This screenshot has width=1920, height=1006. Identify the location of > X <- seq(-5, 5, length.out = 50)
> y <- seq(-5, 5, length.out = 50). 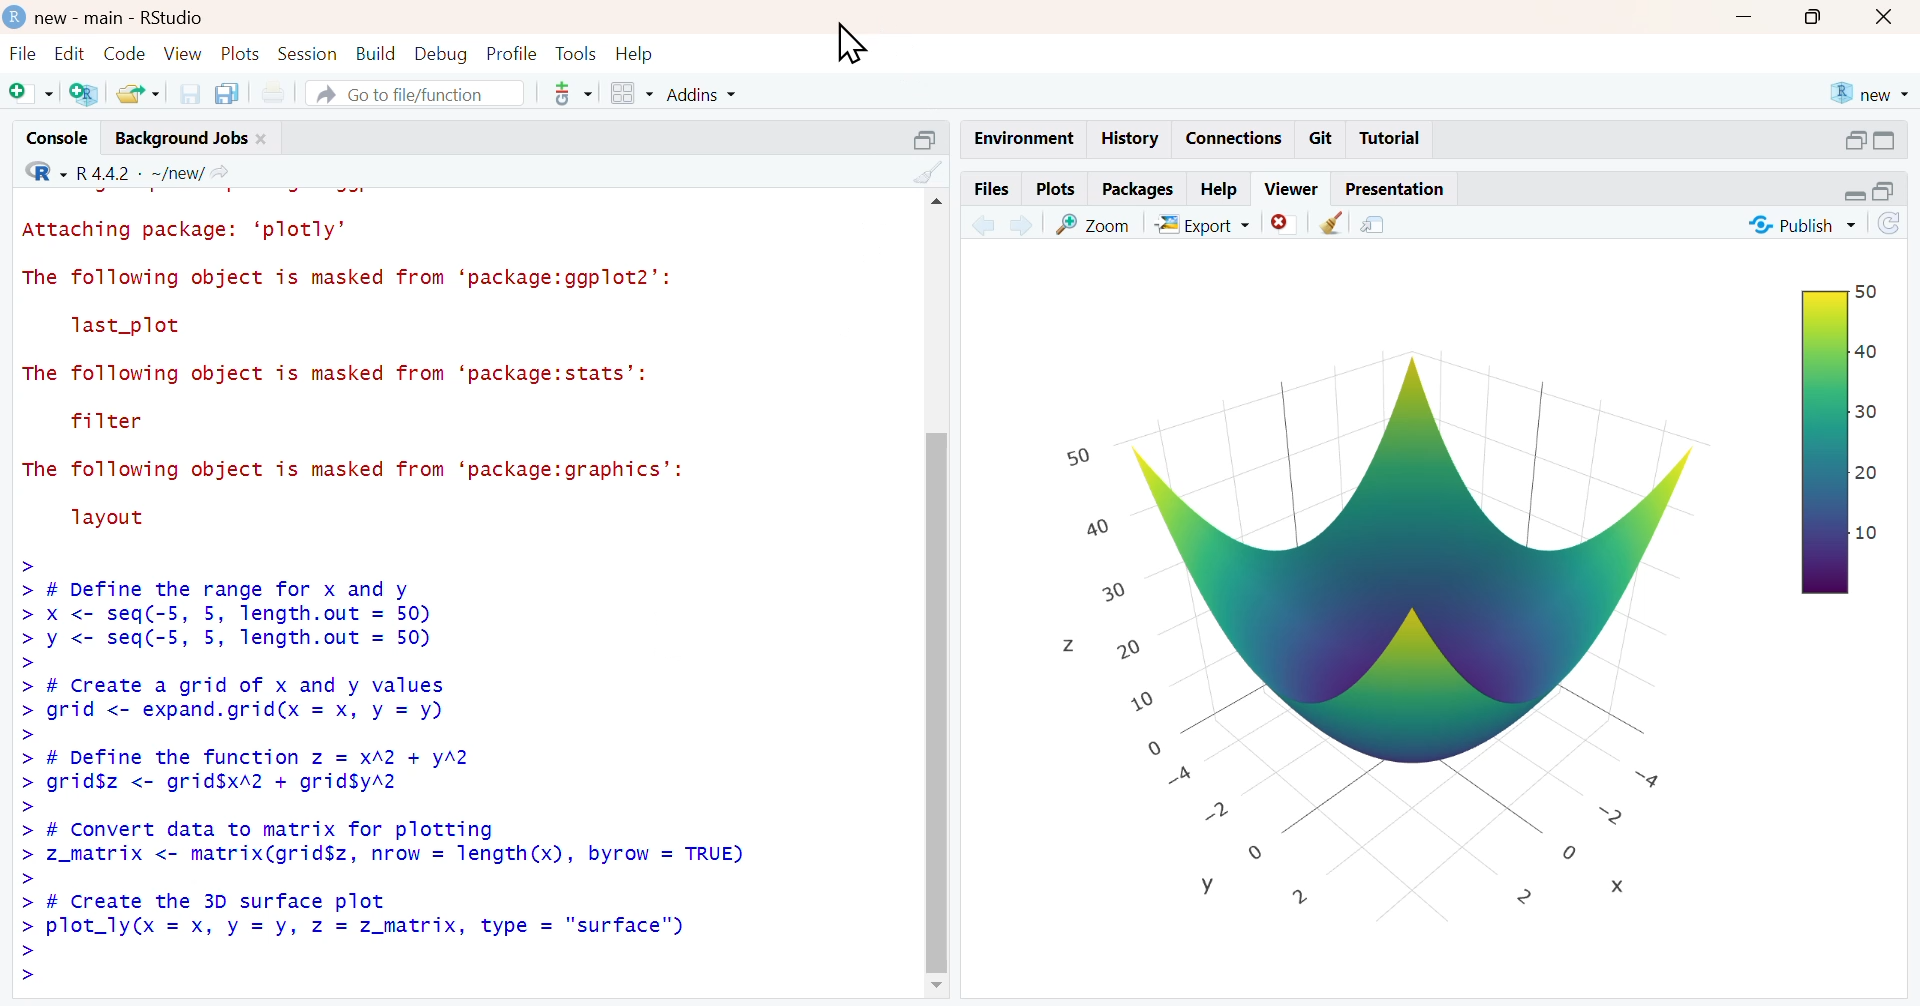
(237, 629).